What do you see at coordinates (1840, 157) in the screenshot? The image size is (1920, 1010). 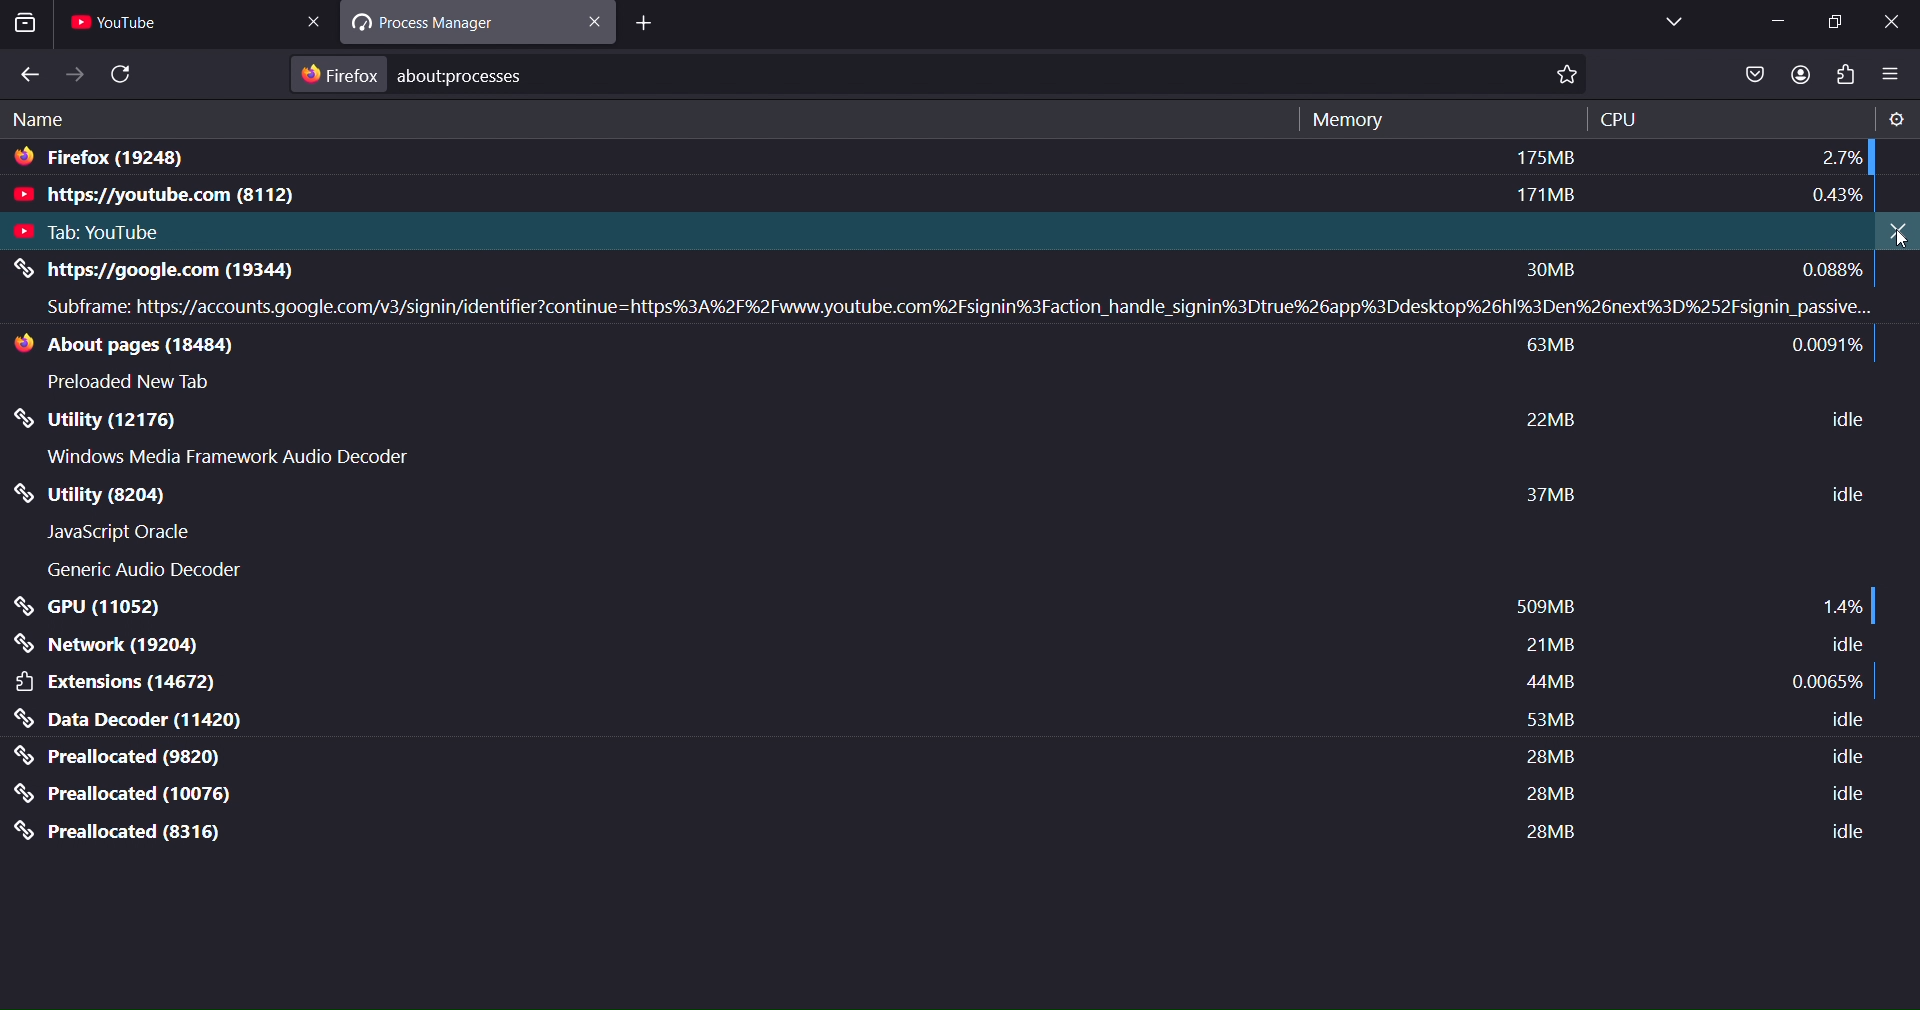 I see `2.7%` at bounding box center [1840, 157].